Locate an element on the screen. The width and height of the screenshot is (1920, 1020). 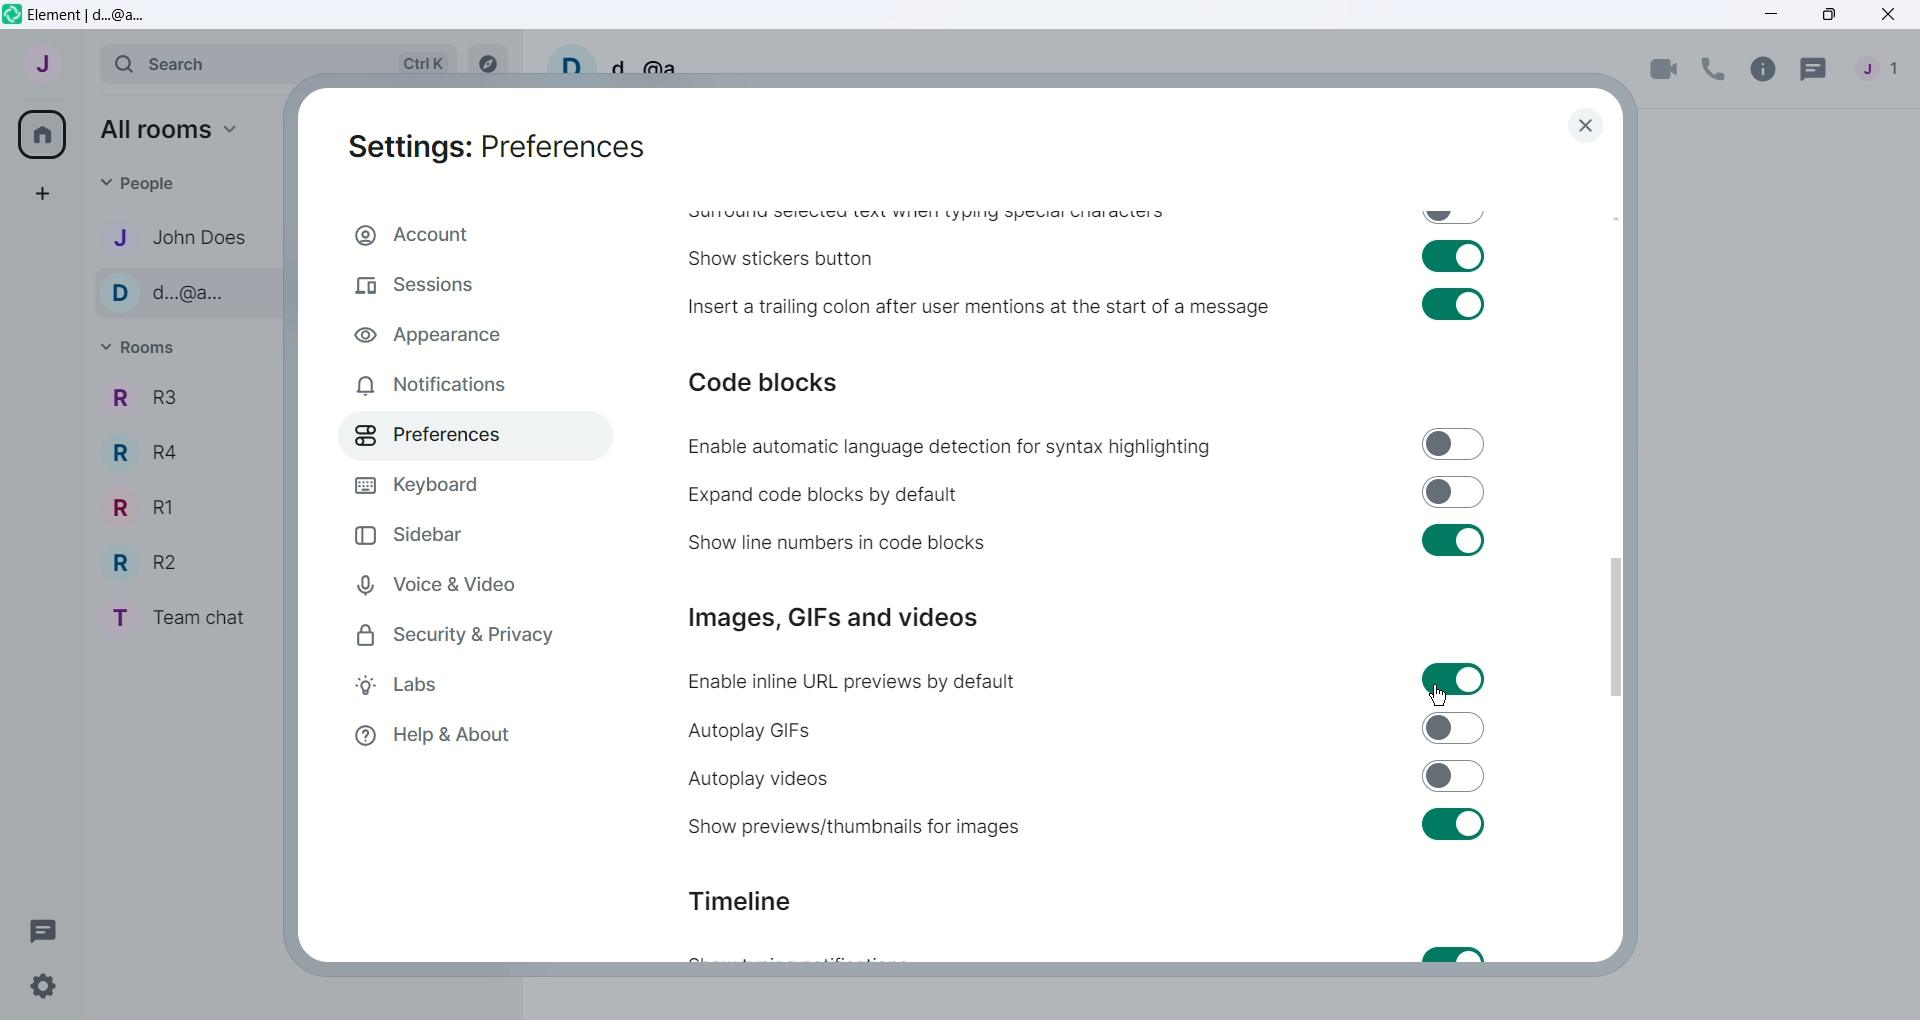
Autoplay videos is located at coordinates (757, 779).